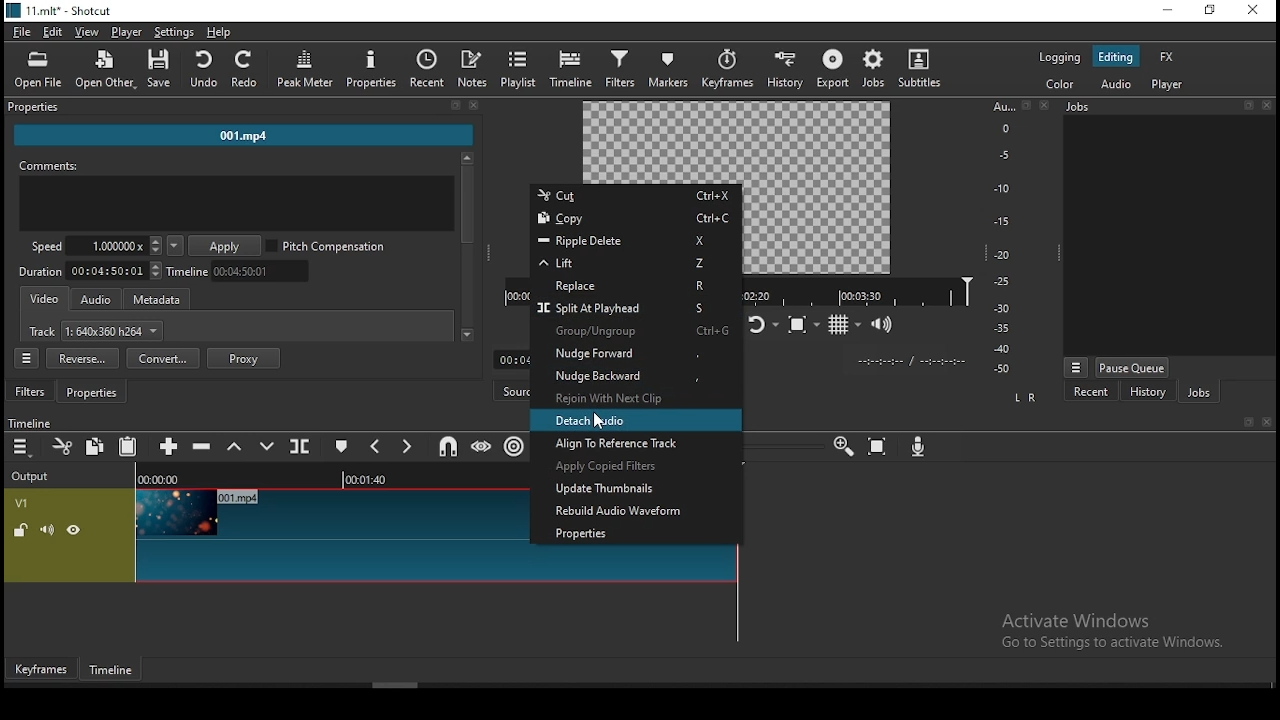 The height and width of the screenshot is (720, 1280). What do you see at coordinates (371, 68) in the screenshot?
I see `properties` at bounding box center [371, 68].